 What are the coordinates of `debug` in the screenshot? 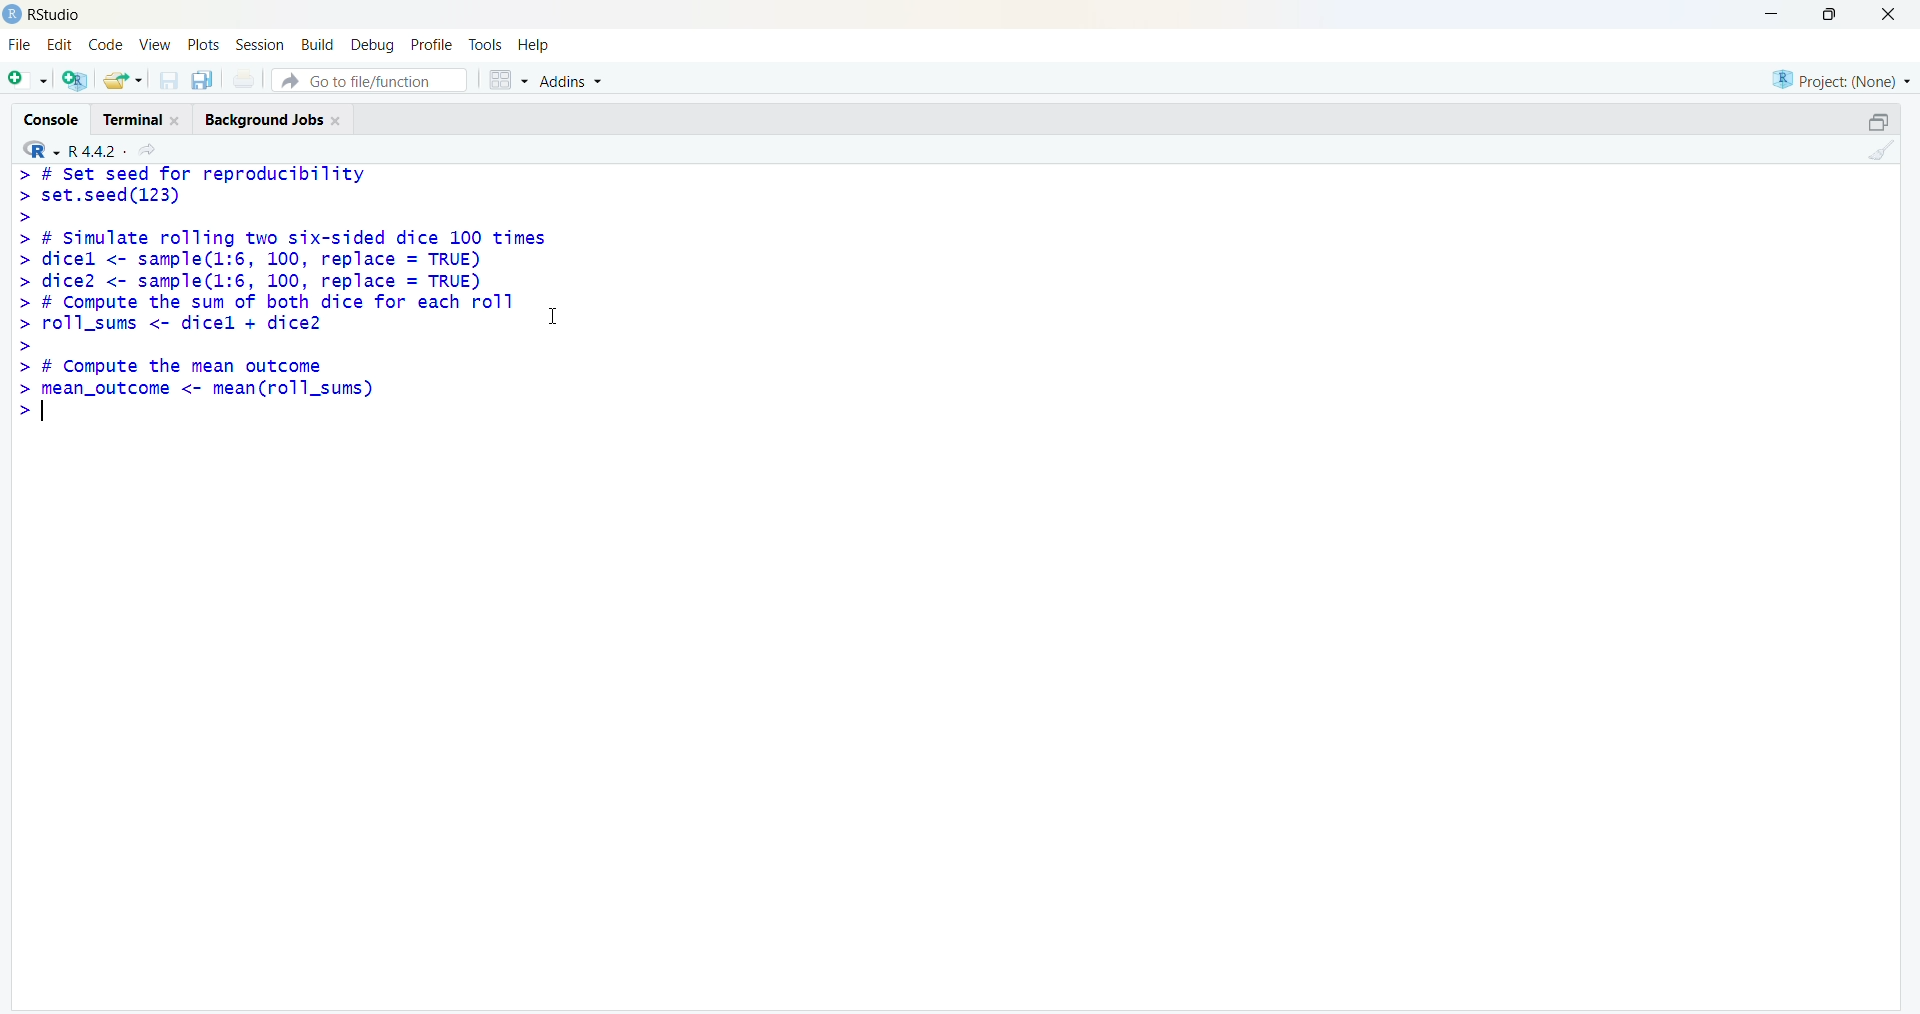 It's located at (371, 46).